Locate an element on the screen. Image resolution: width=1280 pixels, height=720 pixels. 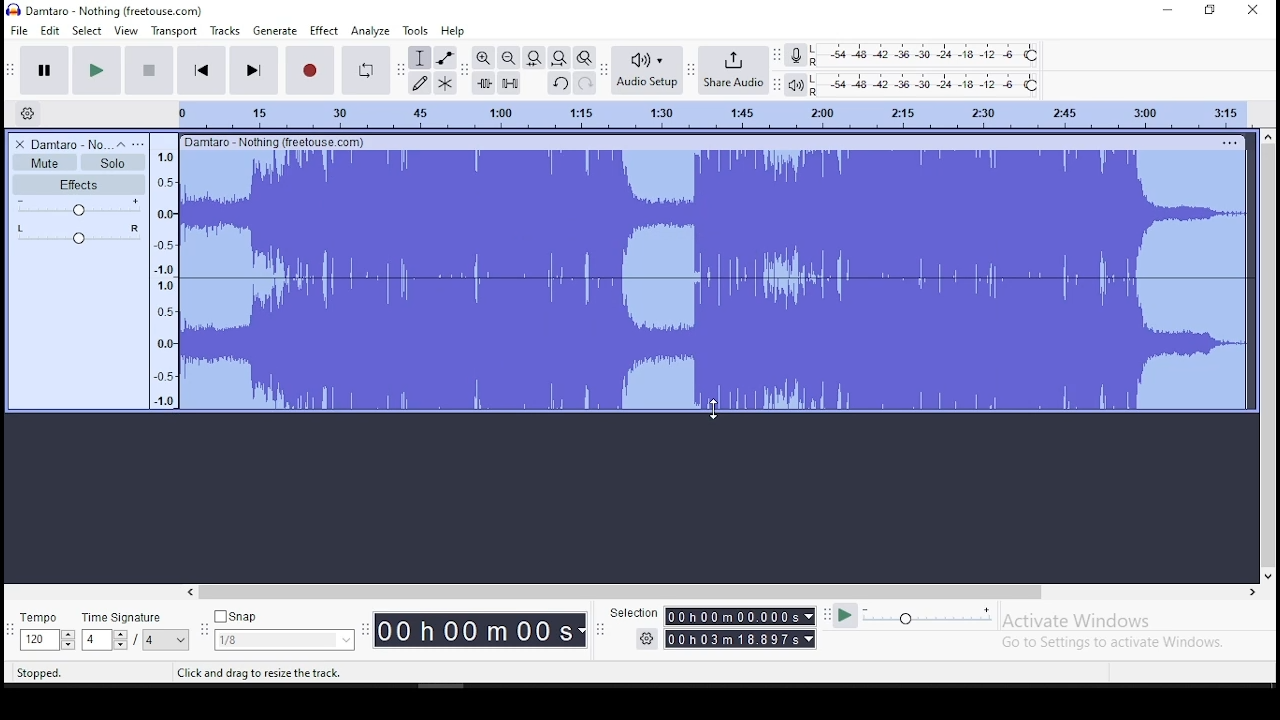
audio track is located at coordinates (715, 213).